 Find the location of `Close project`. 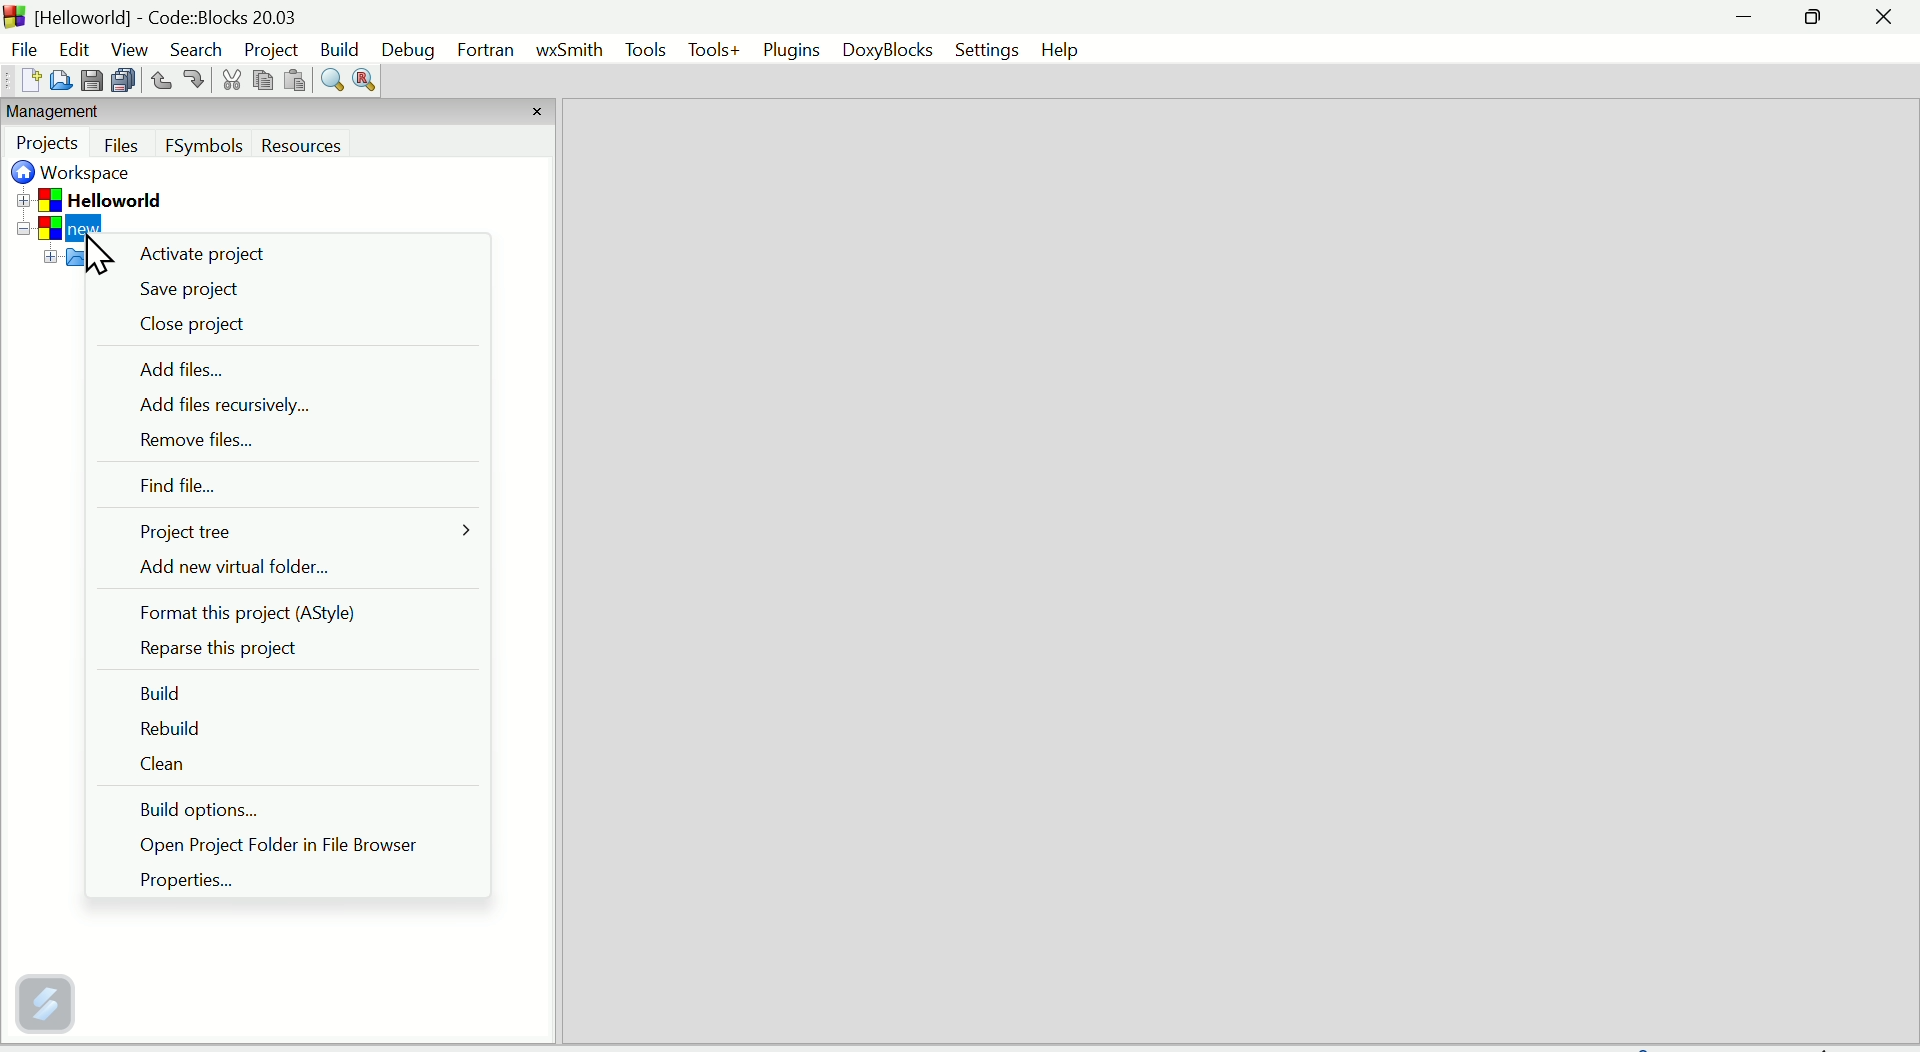

Close project is located at coordinates (189, 328).